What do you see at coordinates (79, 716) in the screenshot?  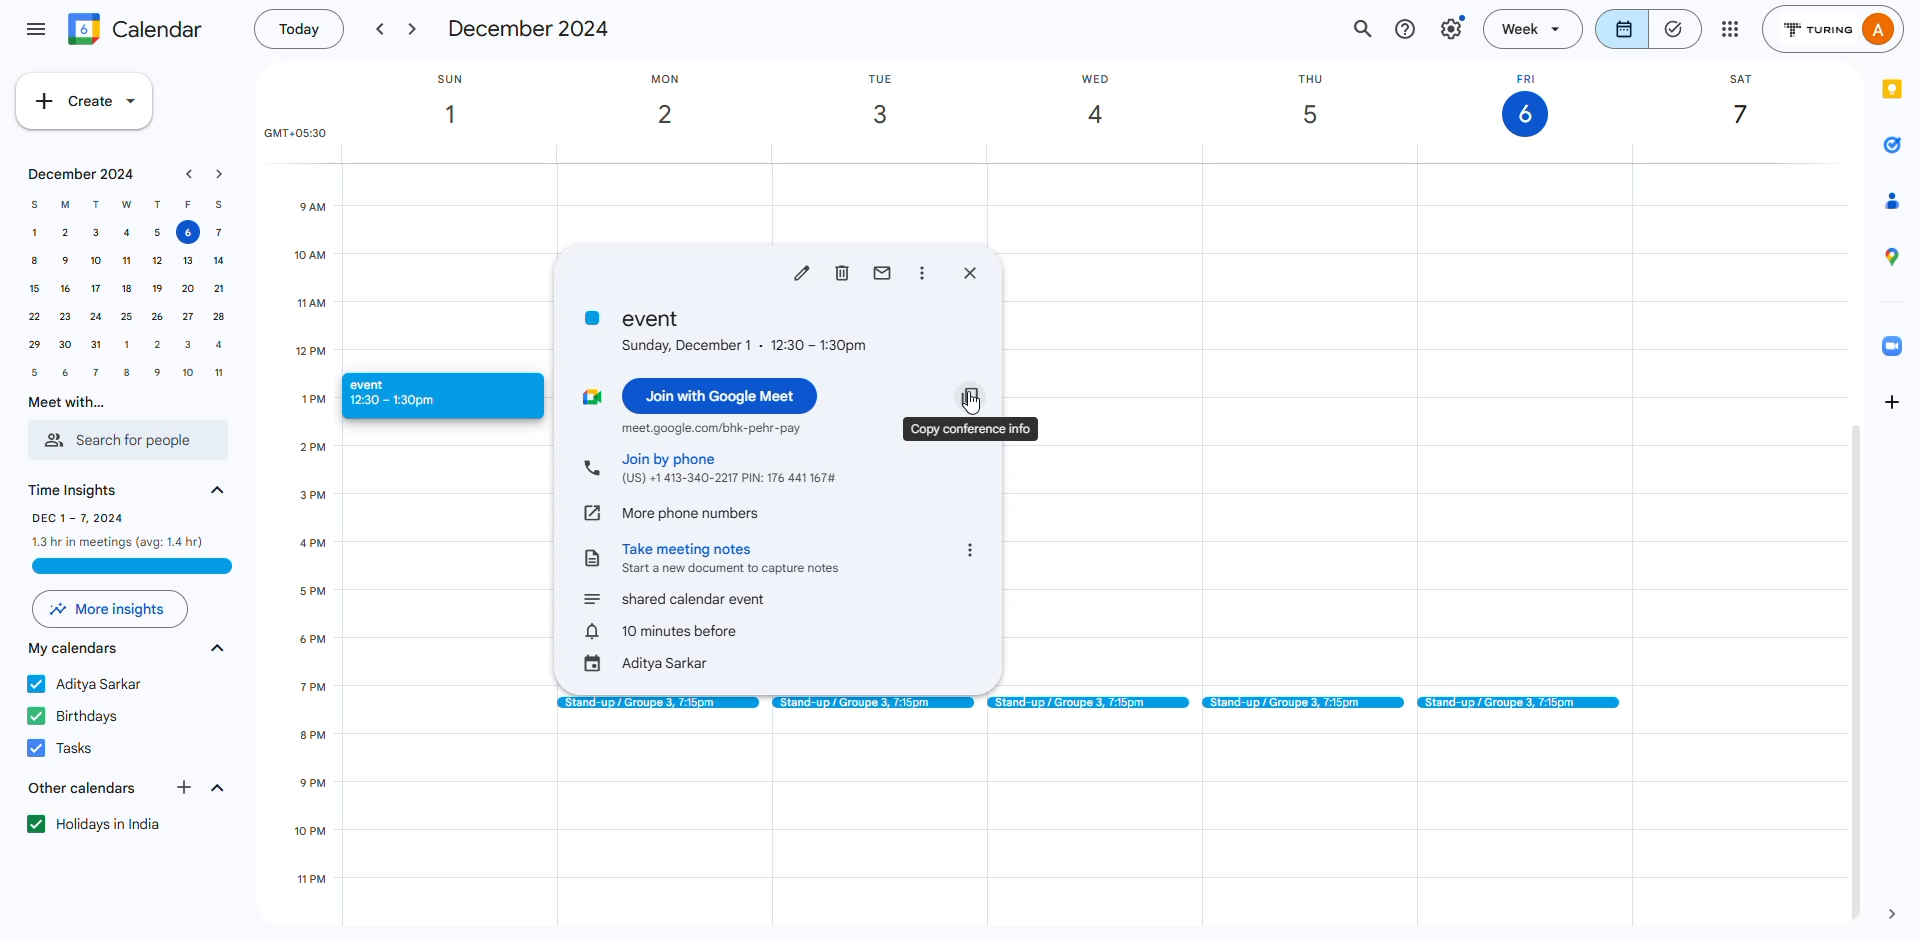 I see `birthday` at bounding box center [79, 716].